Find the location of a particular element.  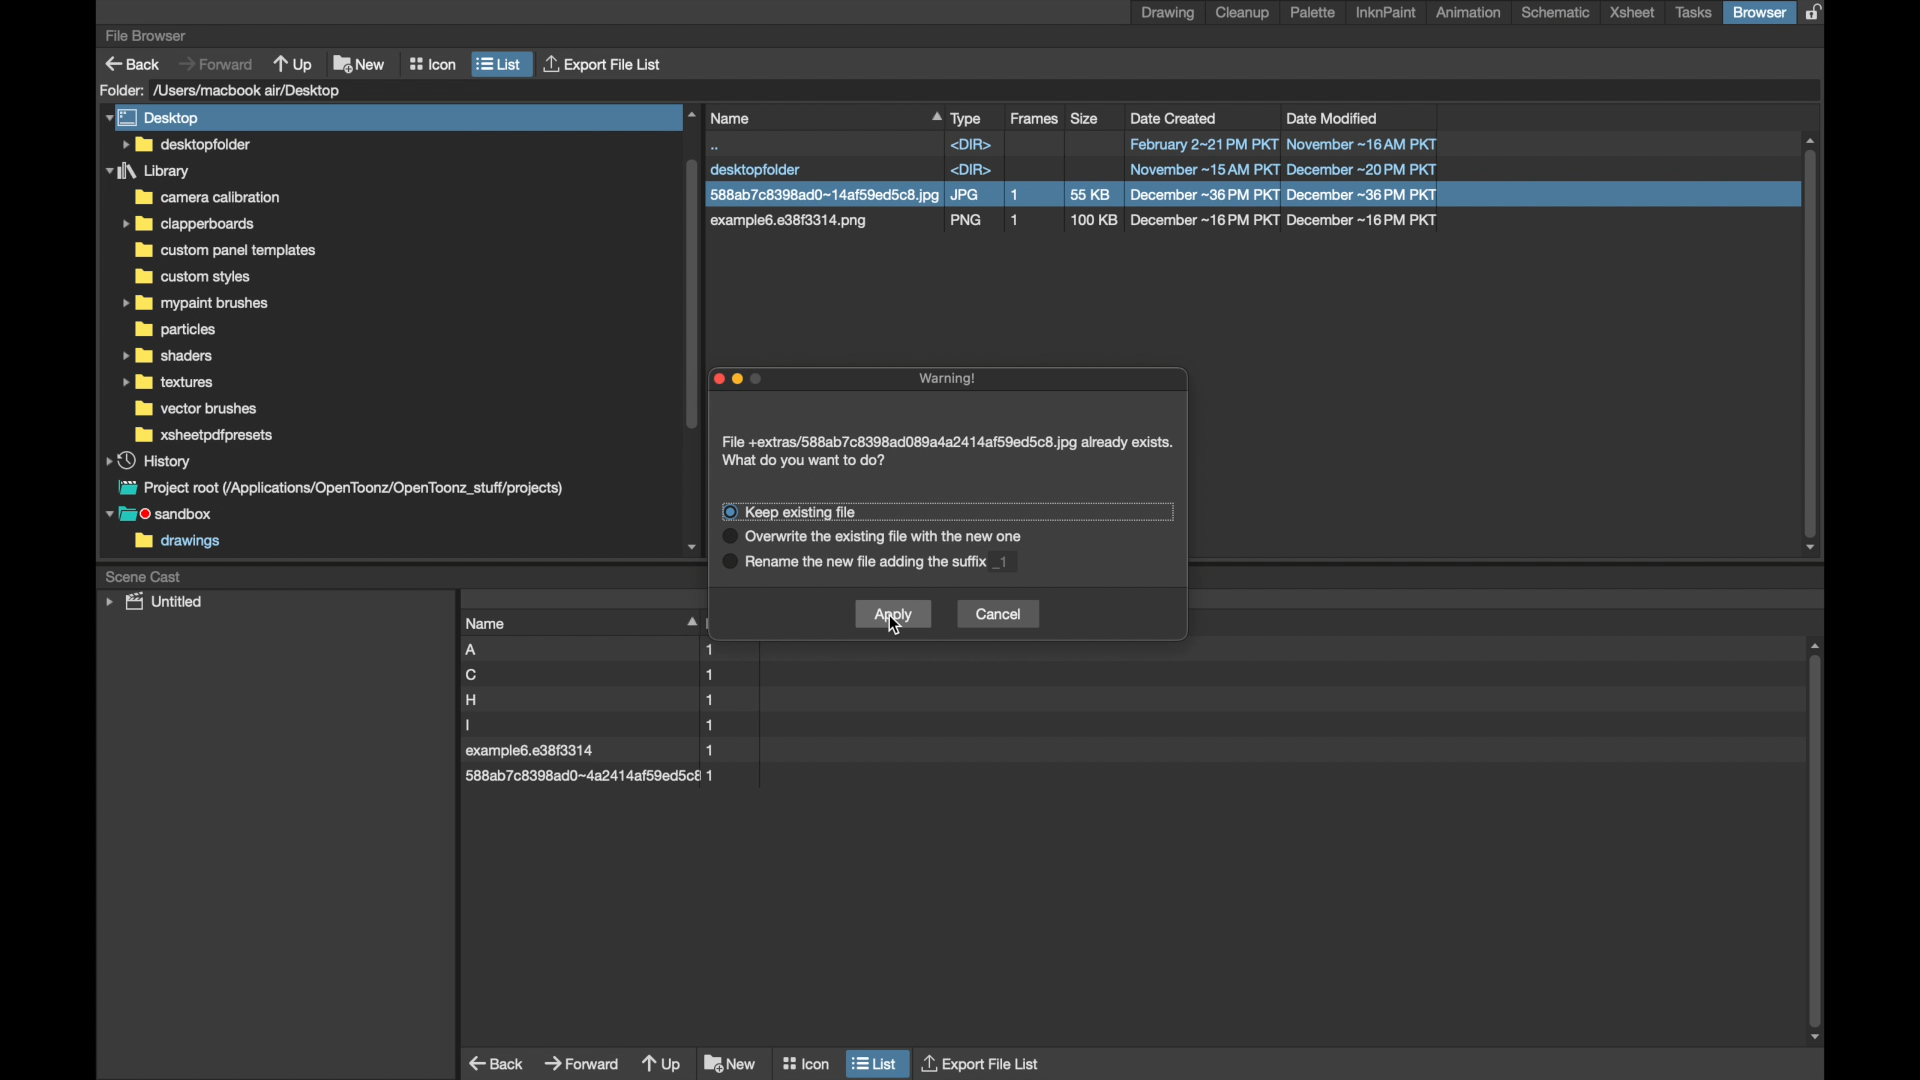

foler is located at coordinates (204, 435).